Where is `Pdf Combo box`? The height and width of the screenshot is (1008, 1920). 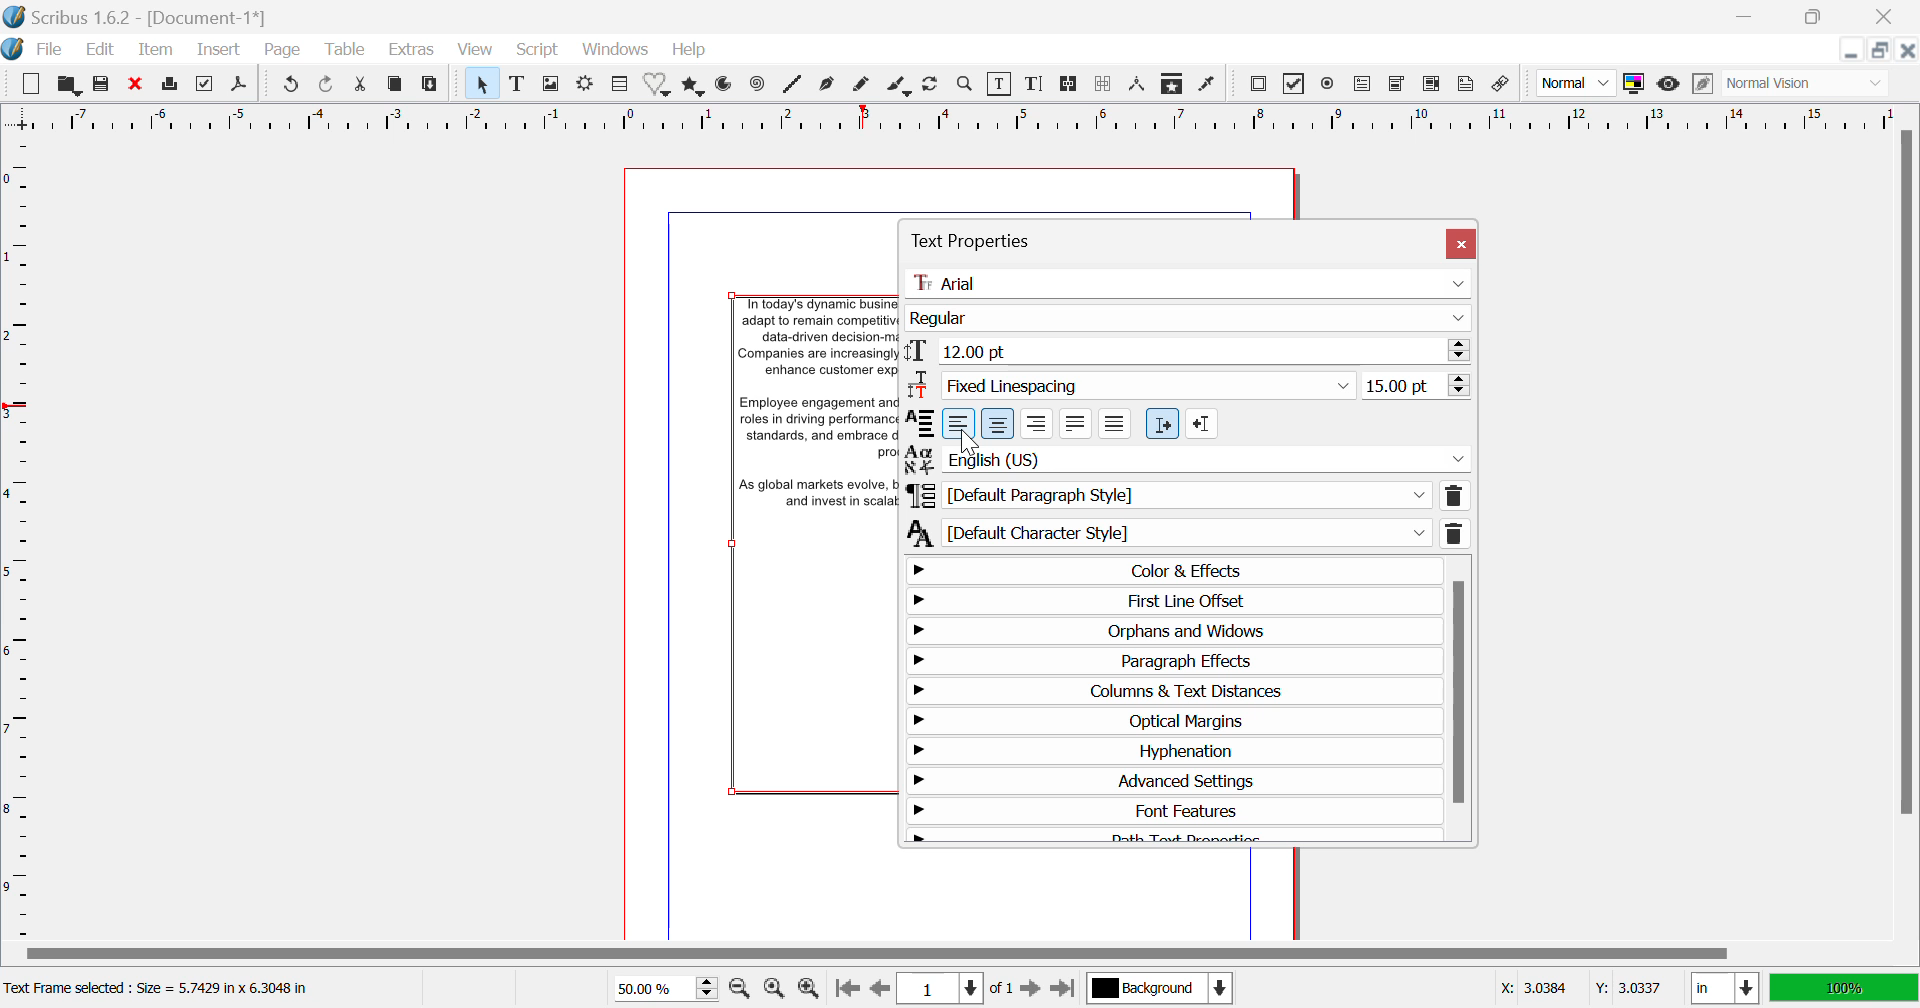 Pdf Combo box is located at coordinates (1398, 81).